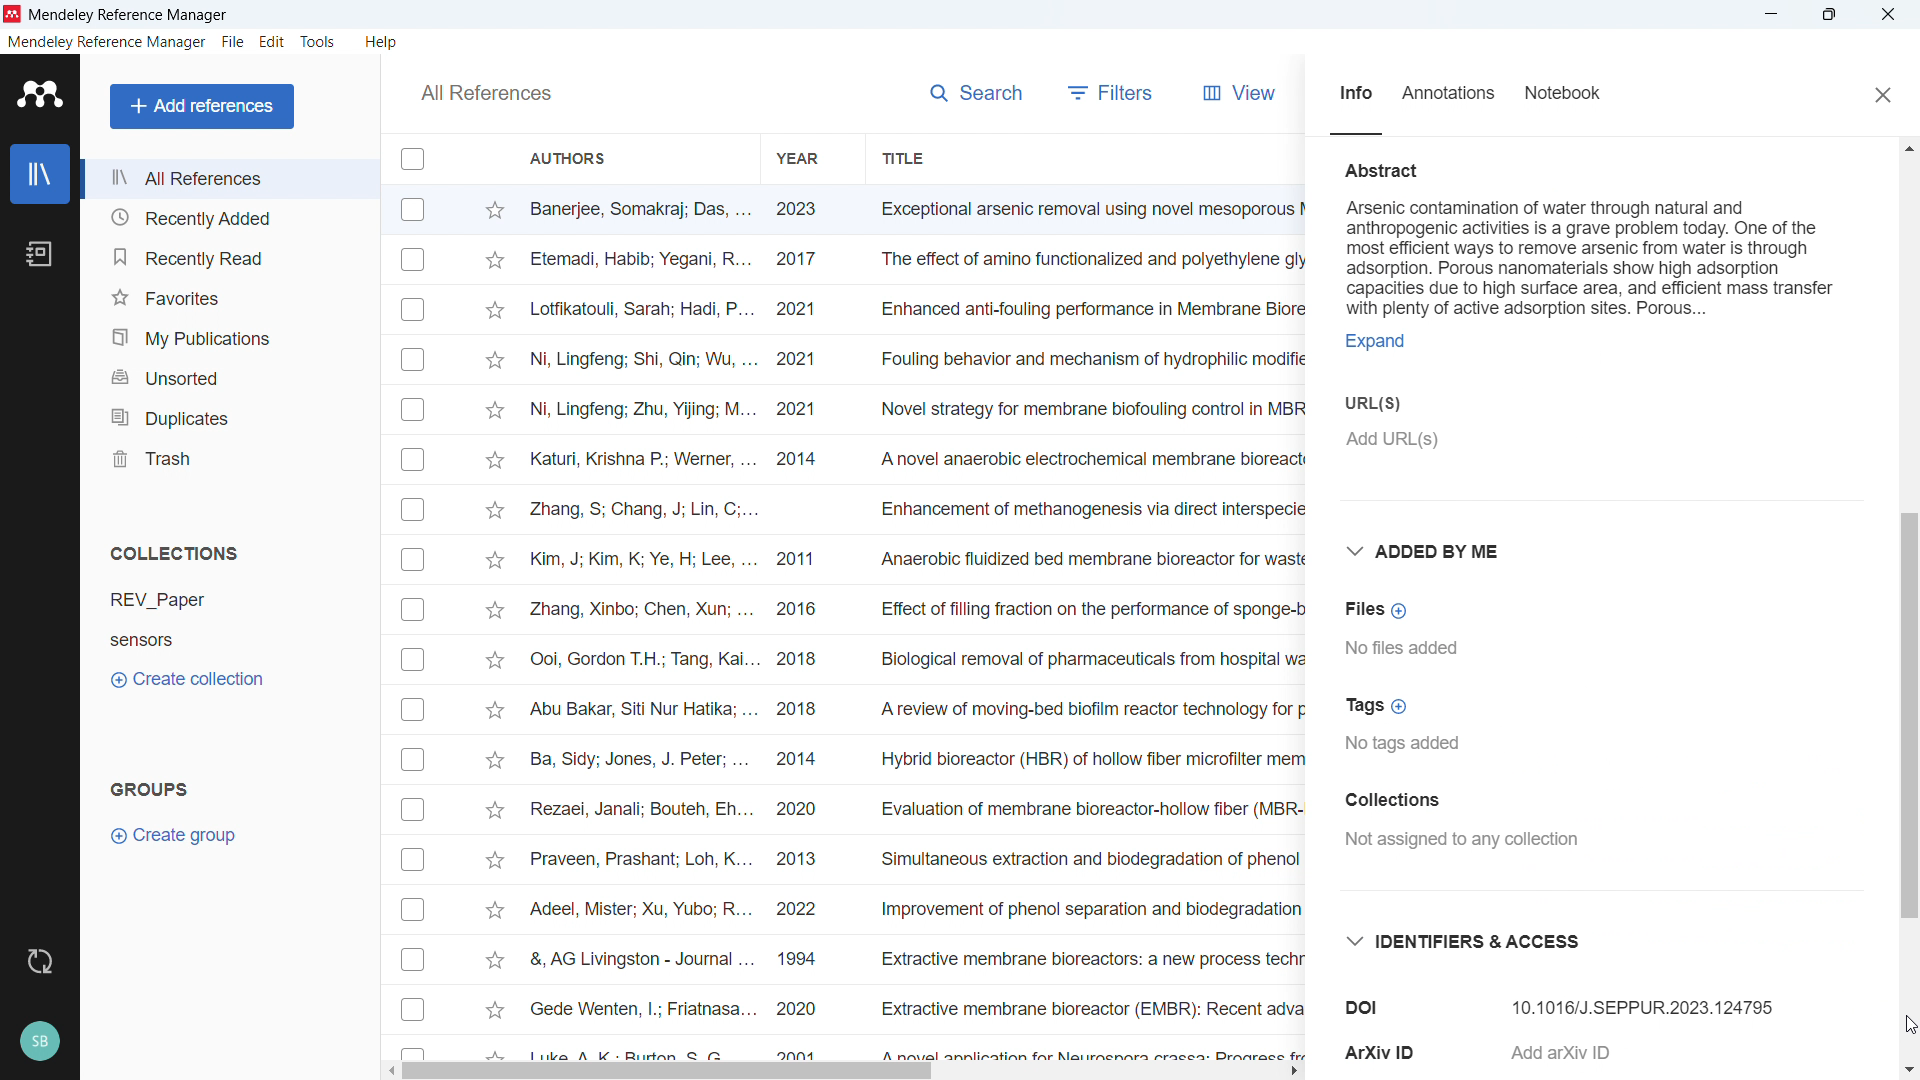 This screenshot has width=1920, height=1080. What do you see at coordinates (1088, 859) in the screenshot?
I see `simultaneous extraction and biodegradation of phenol in a hollow fiber support` at bounding box center [1088, 859].